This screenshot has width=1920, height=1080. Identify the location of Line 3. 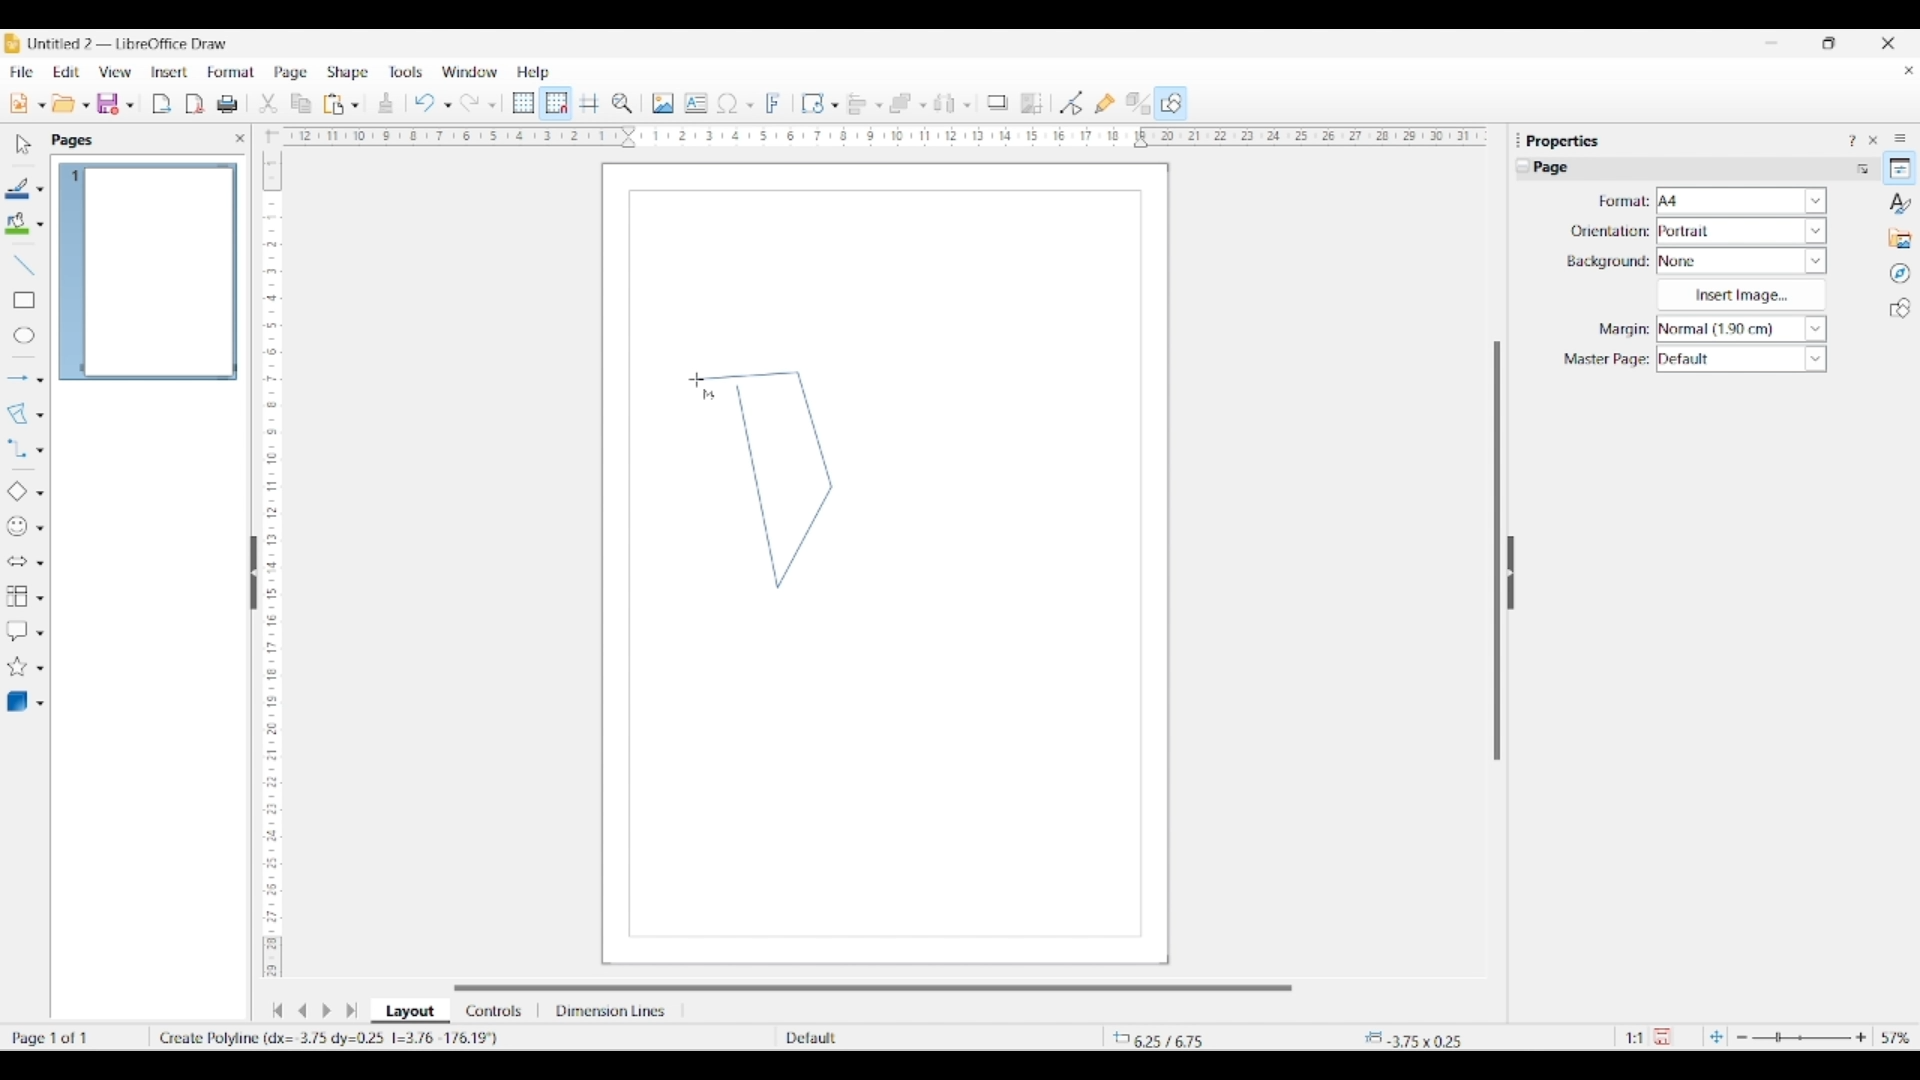
(813, 429).